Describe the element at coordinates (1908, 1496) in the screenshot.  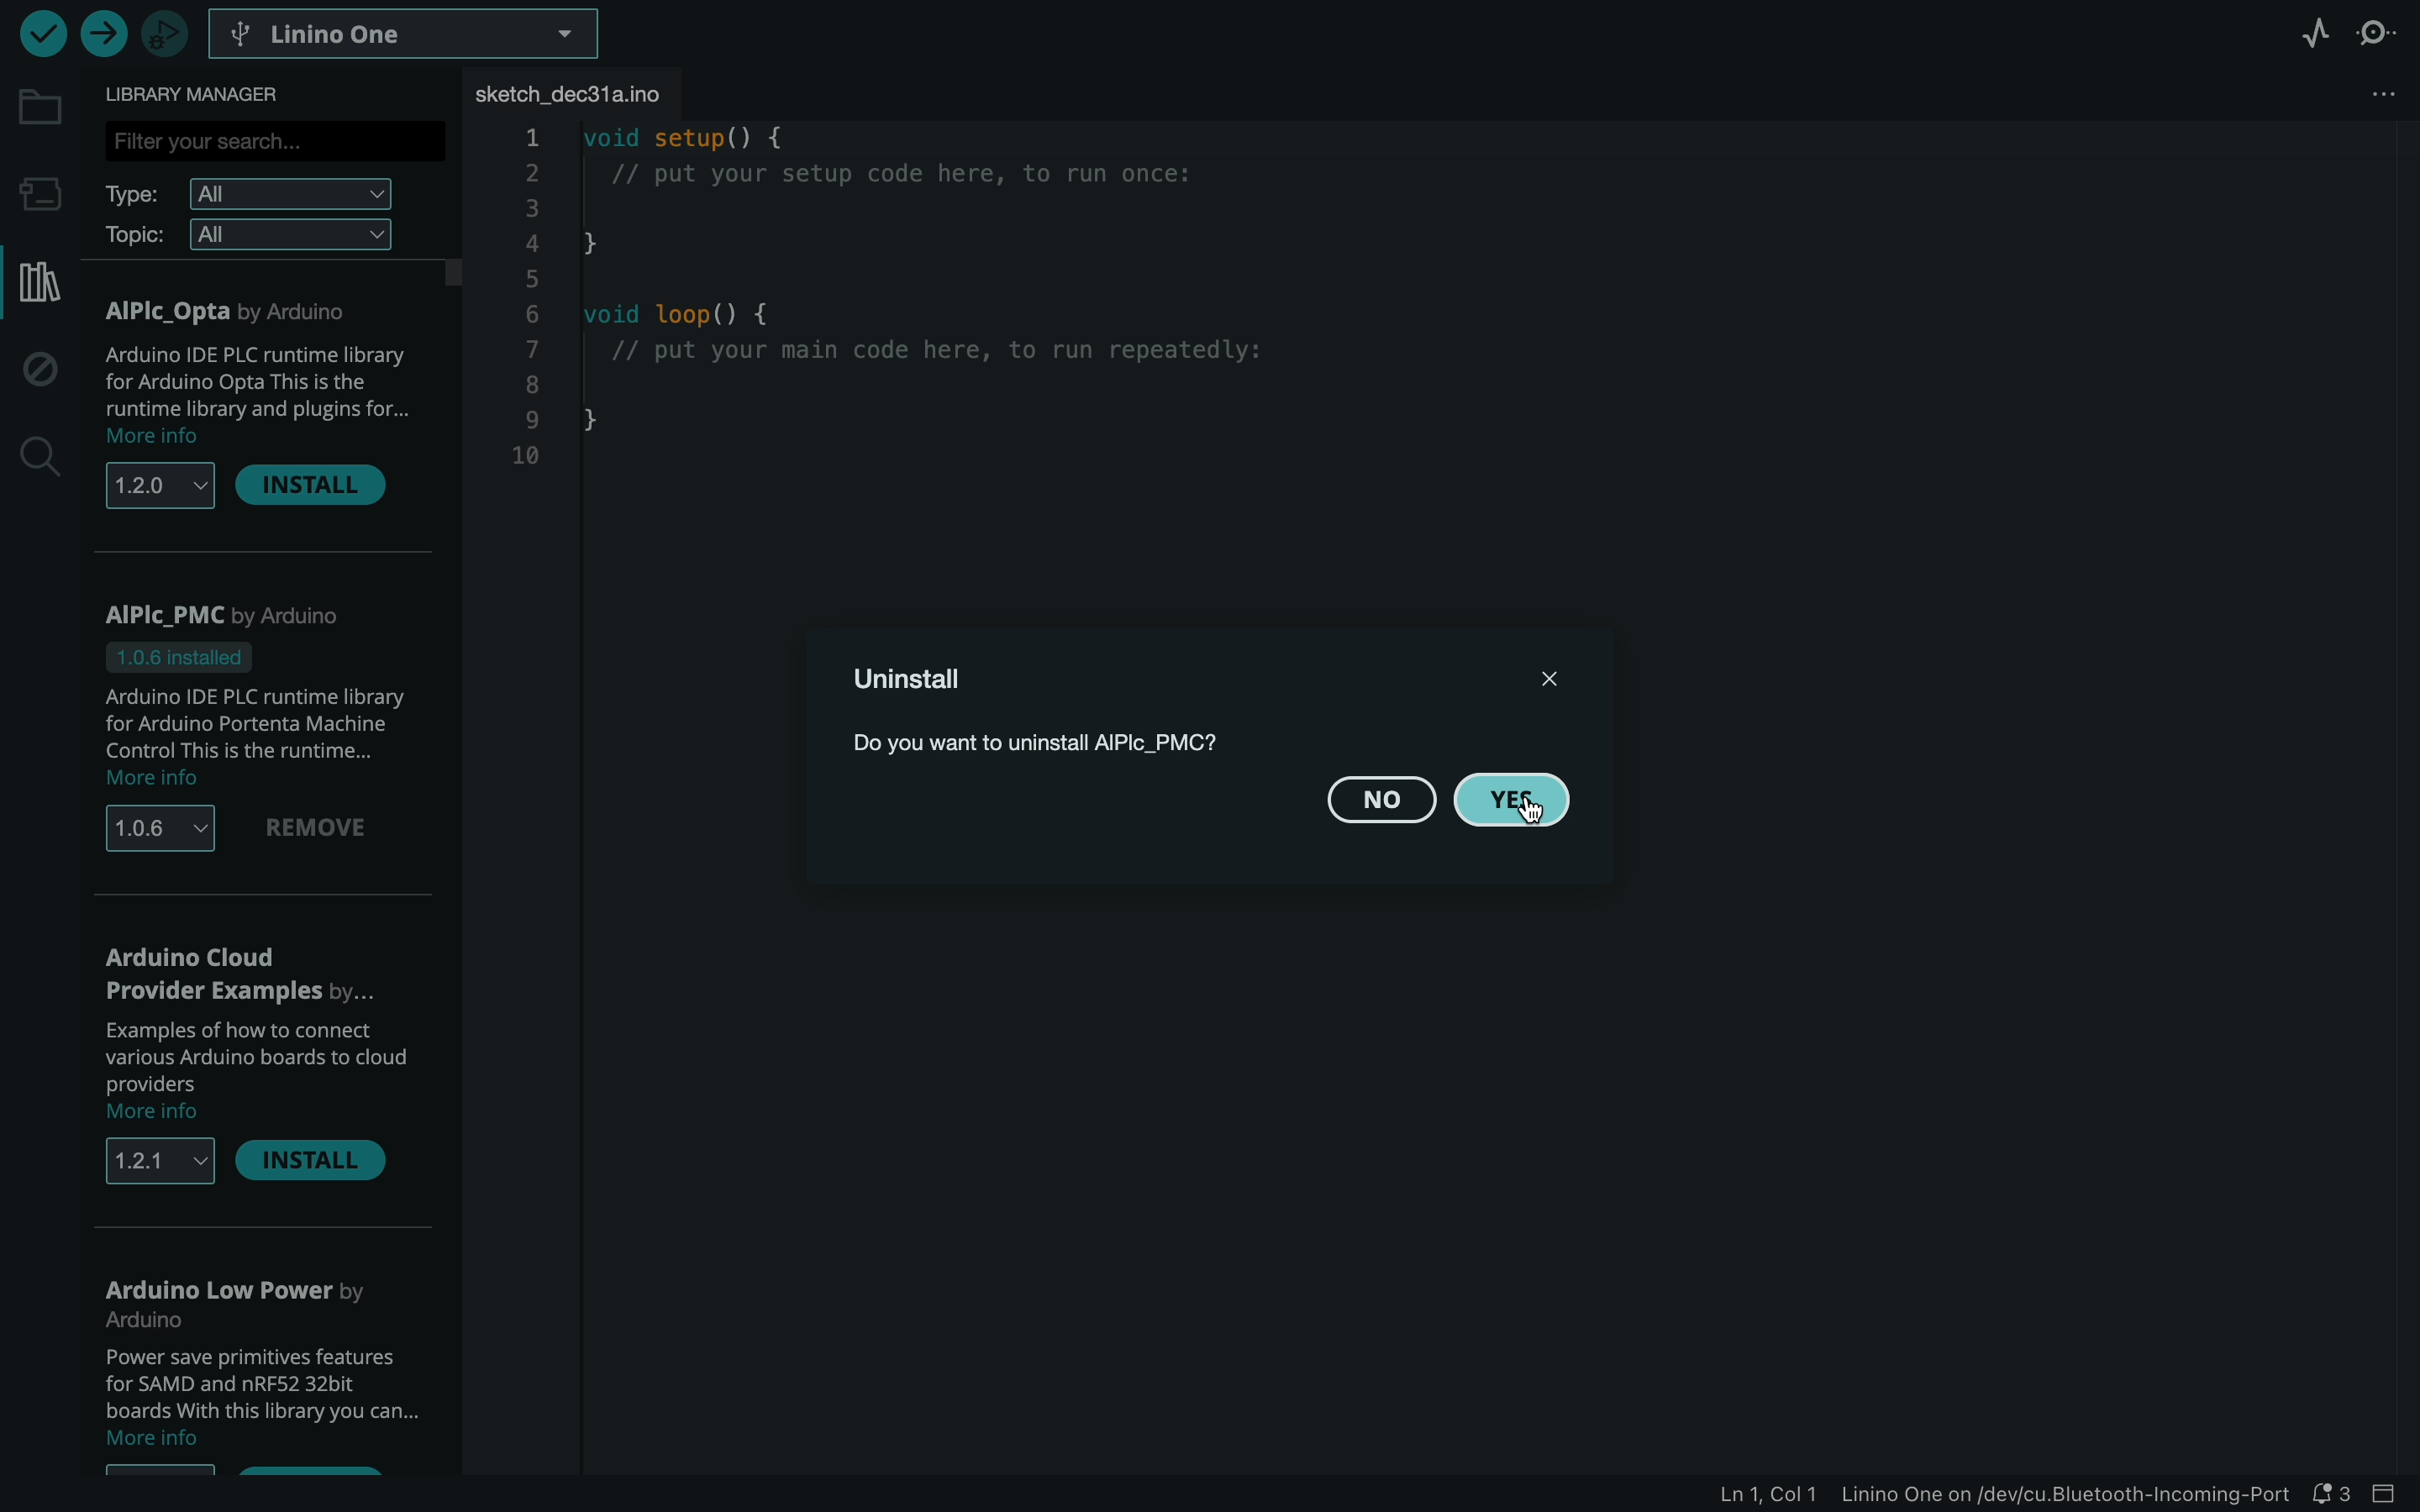
I see `file information` at that location.